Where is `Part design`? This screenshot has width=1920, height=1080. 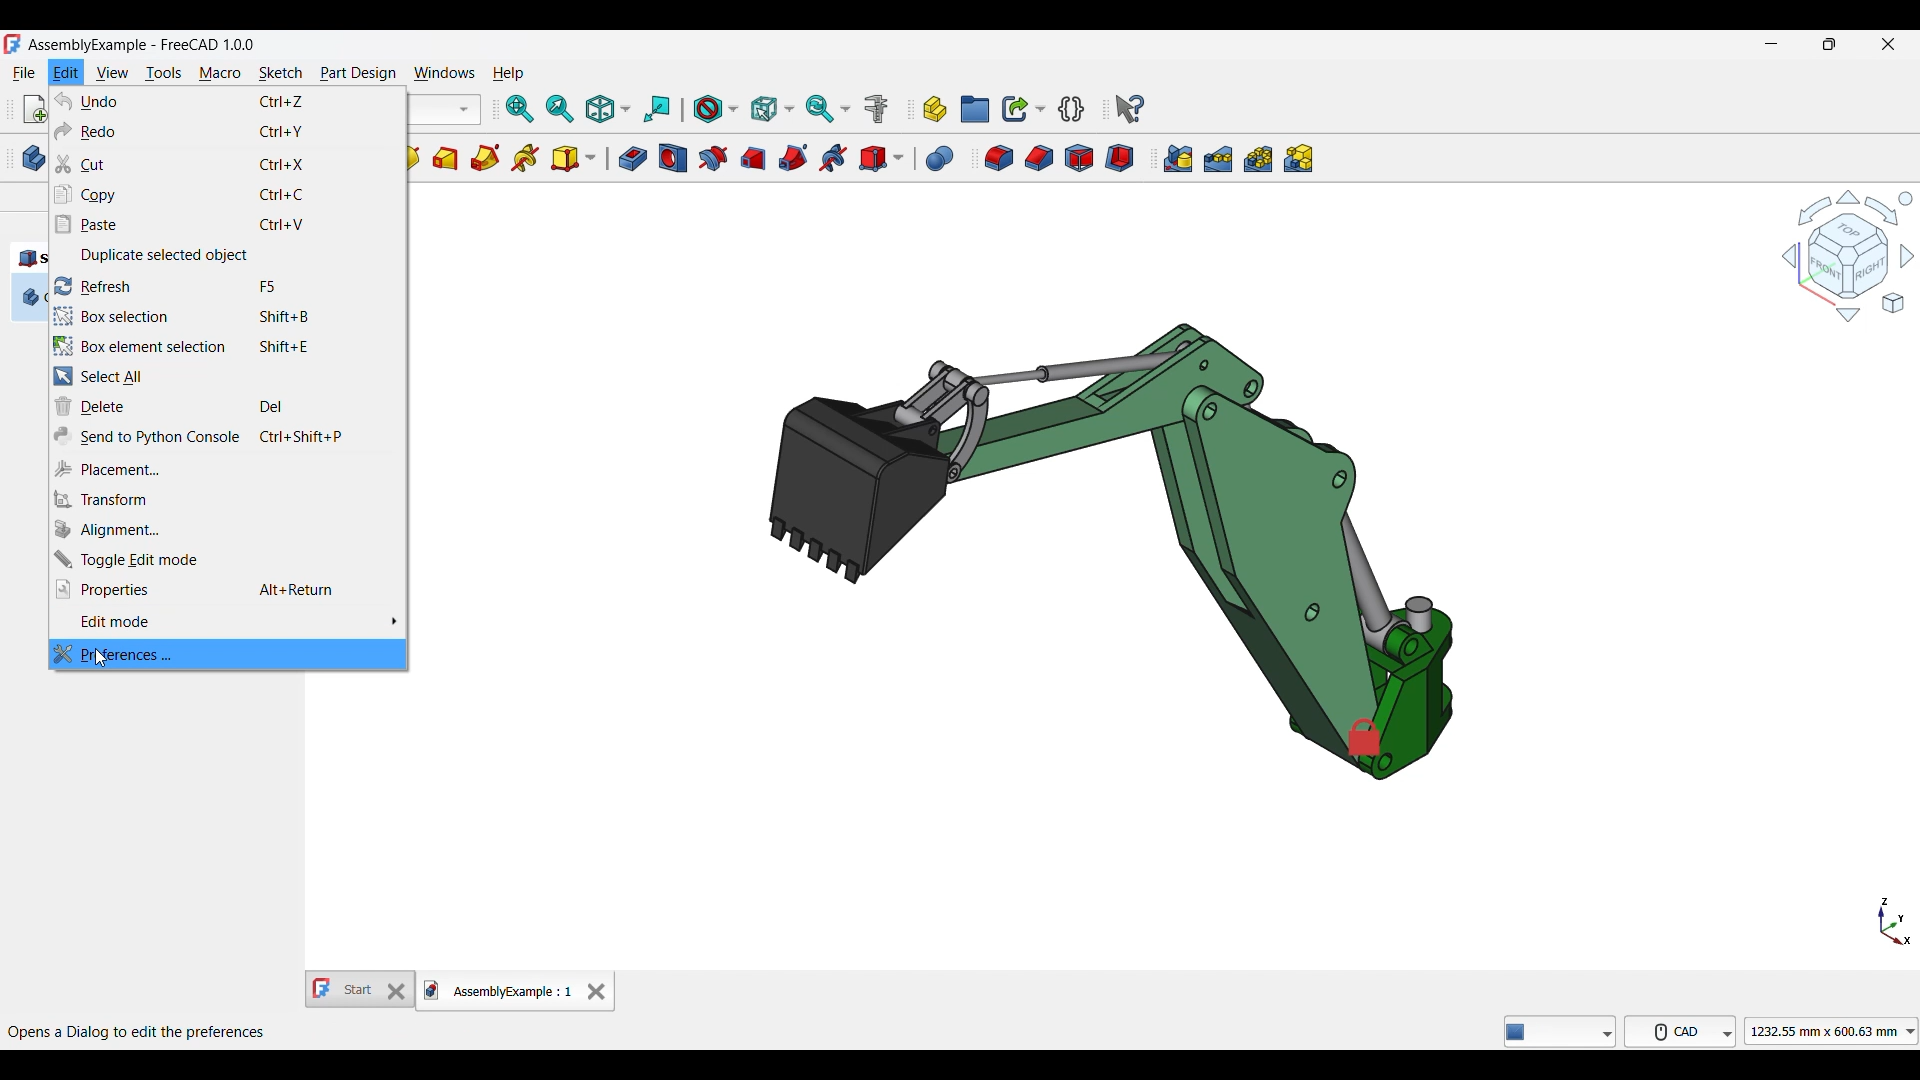
Part design is located at coordinates (358, 73).